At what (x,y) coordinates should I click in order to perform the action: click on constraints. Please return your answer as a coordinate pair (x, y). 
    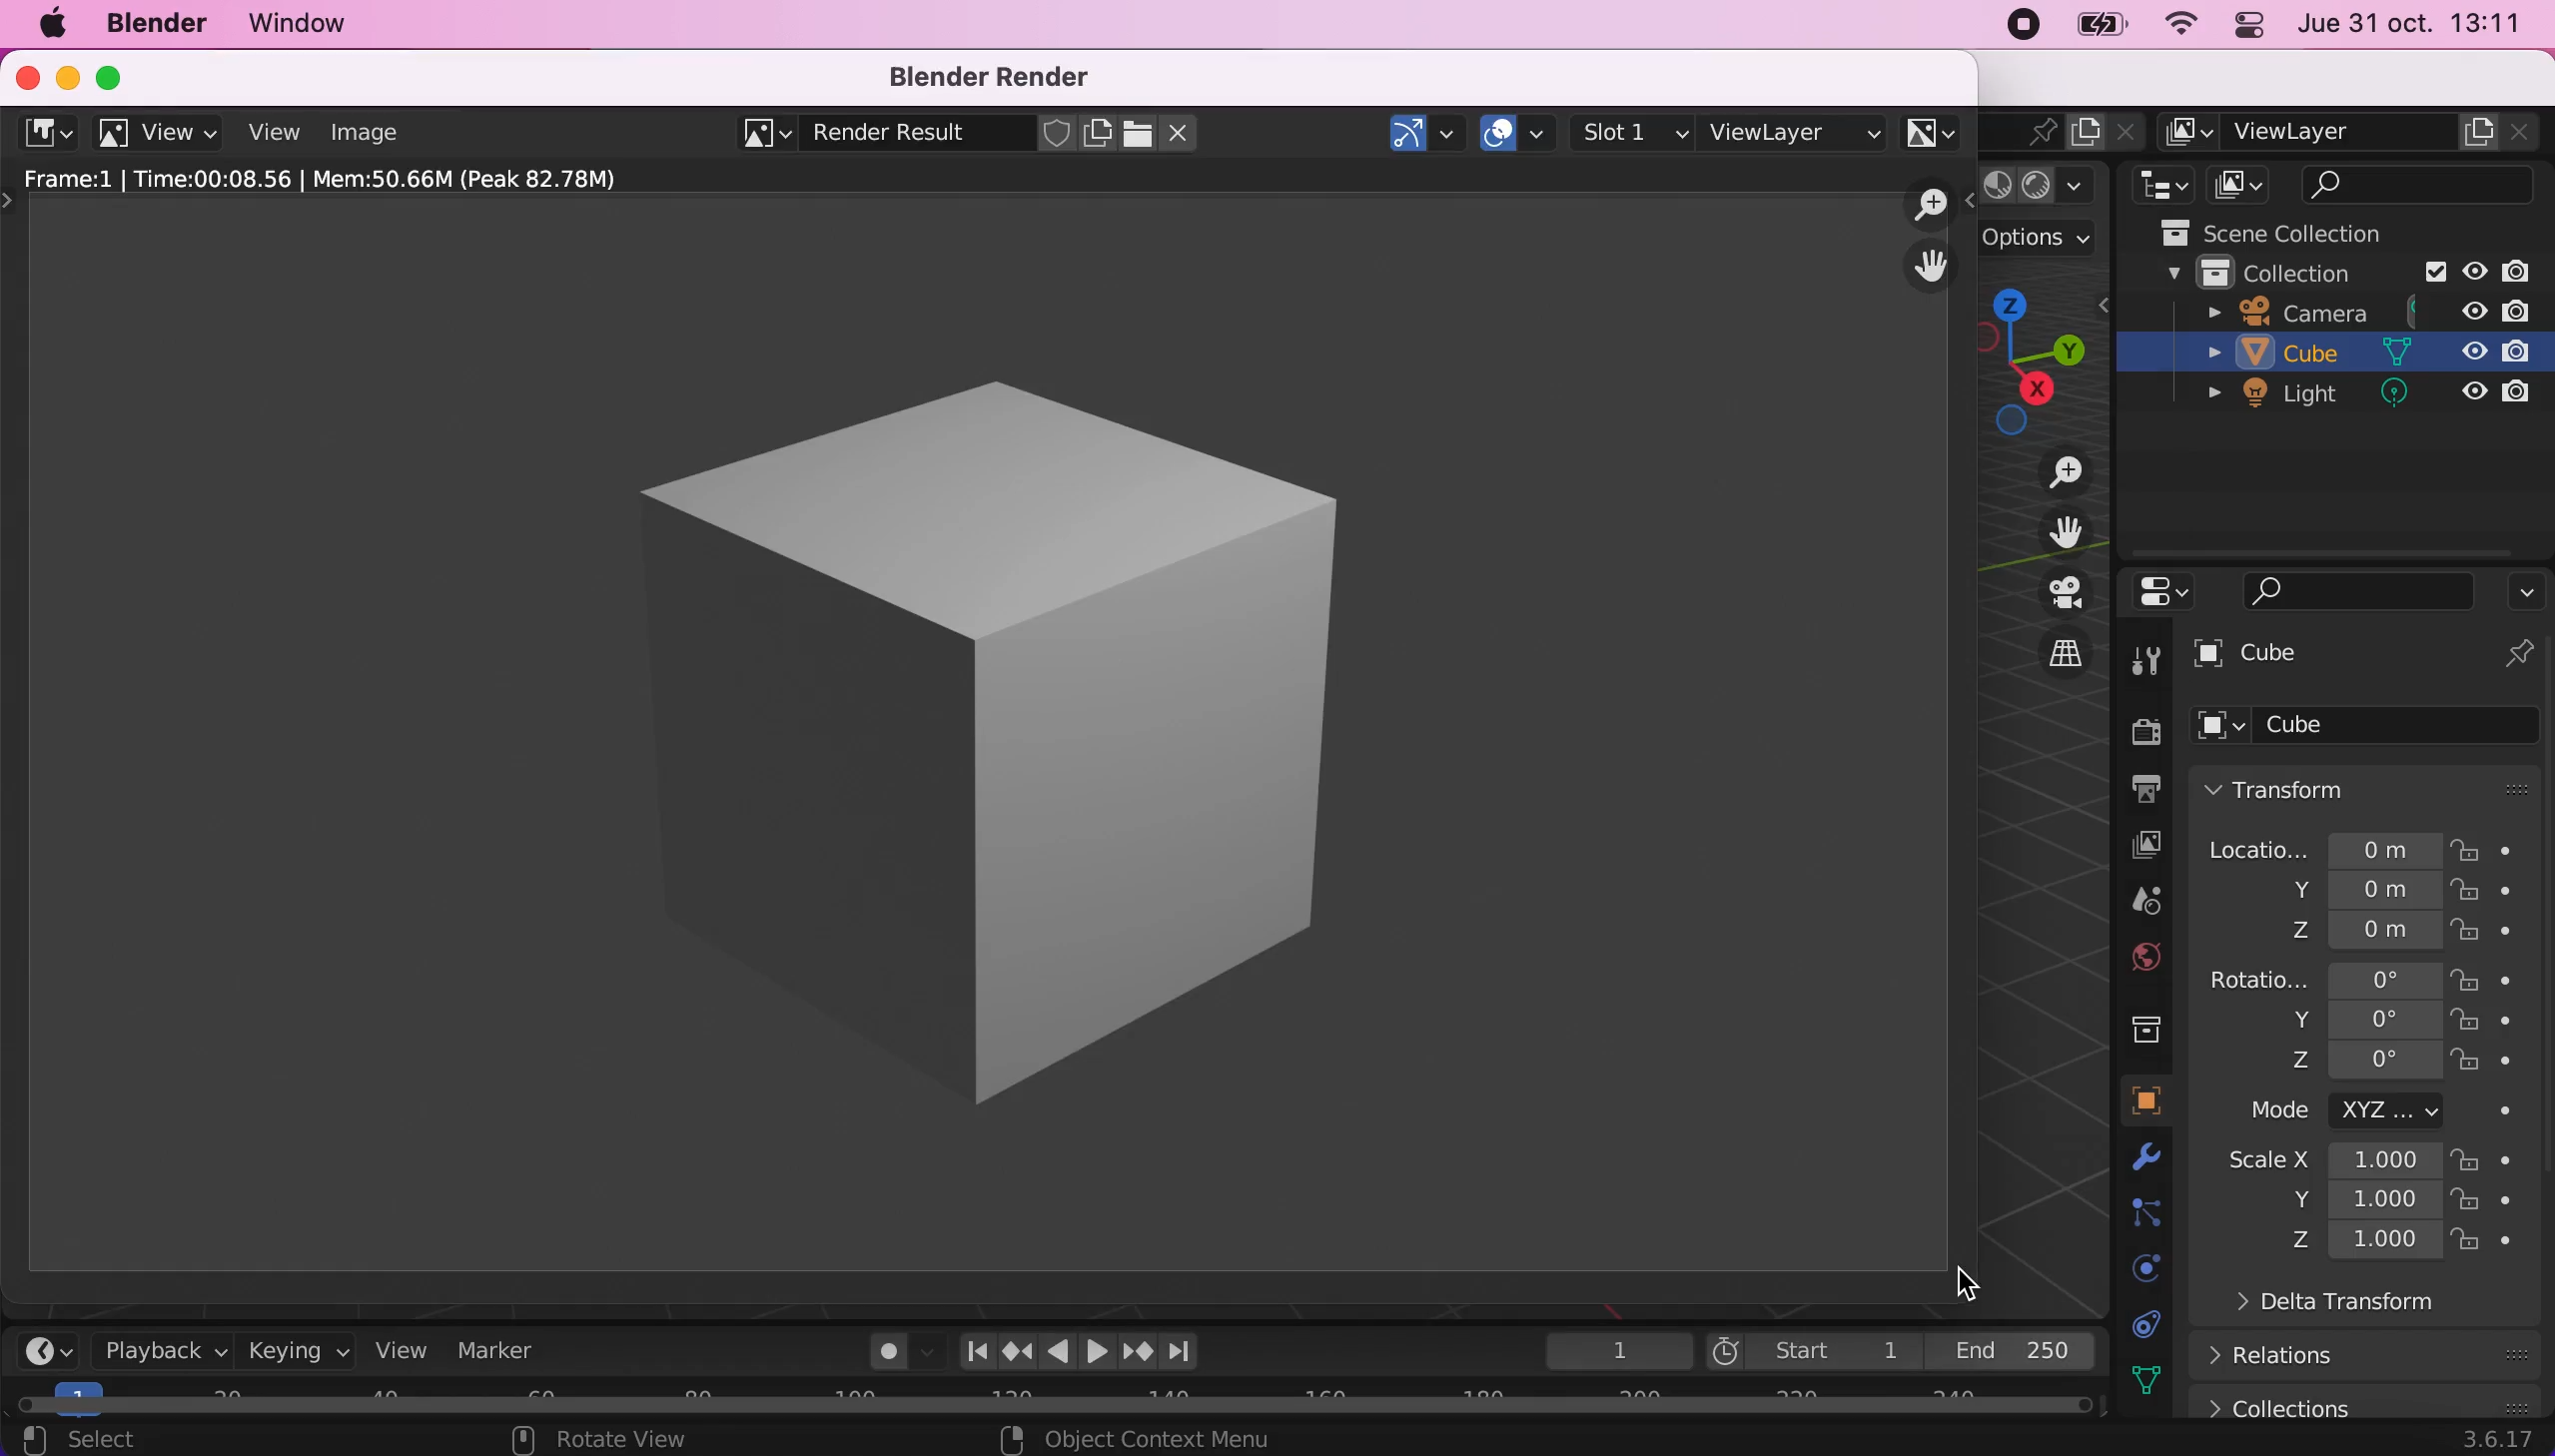
    Looking at the image, I should click on (2149, 1215).